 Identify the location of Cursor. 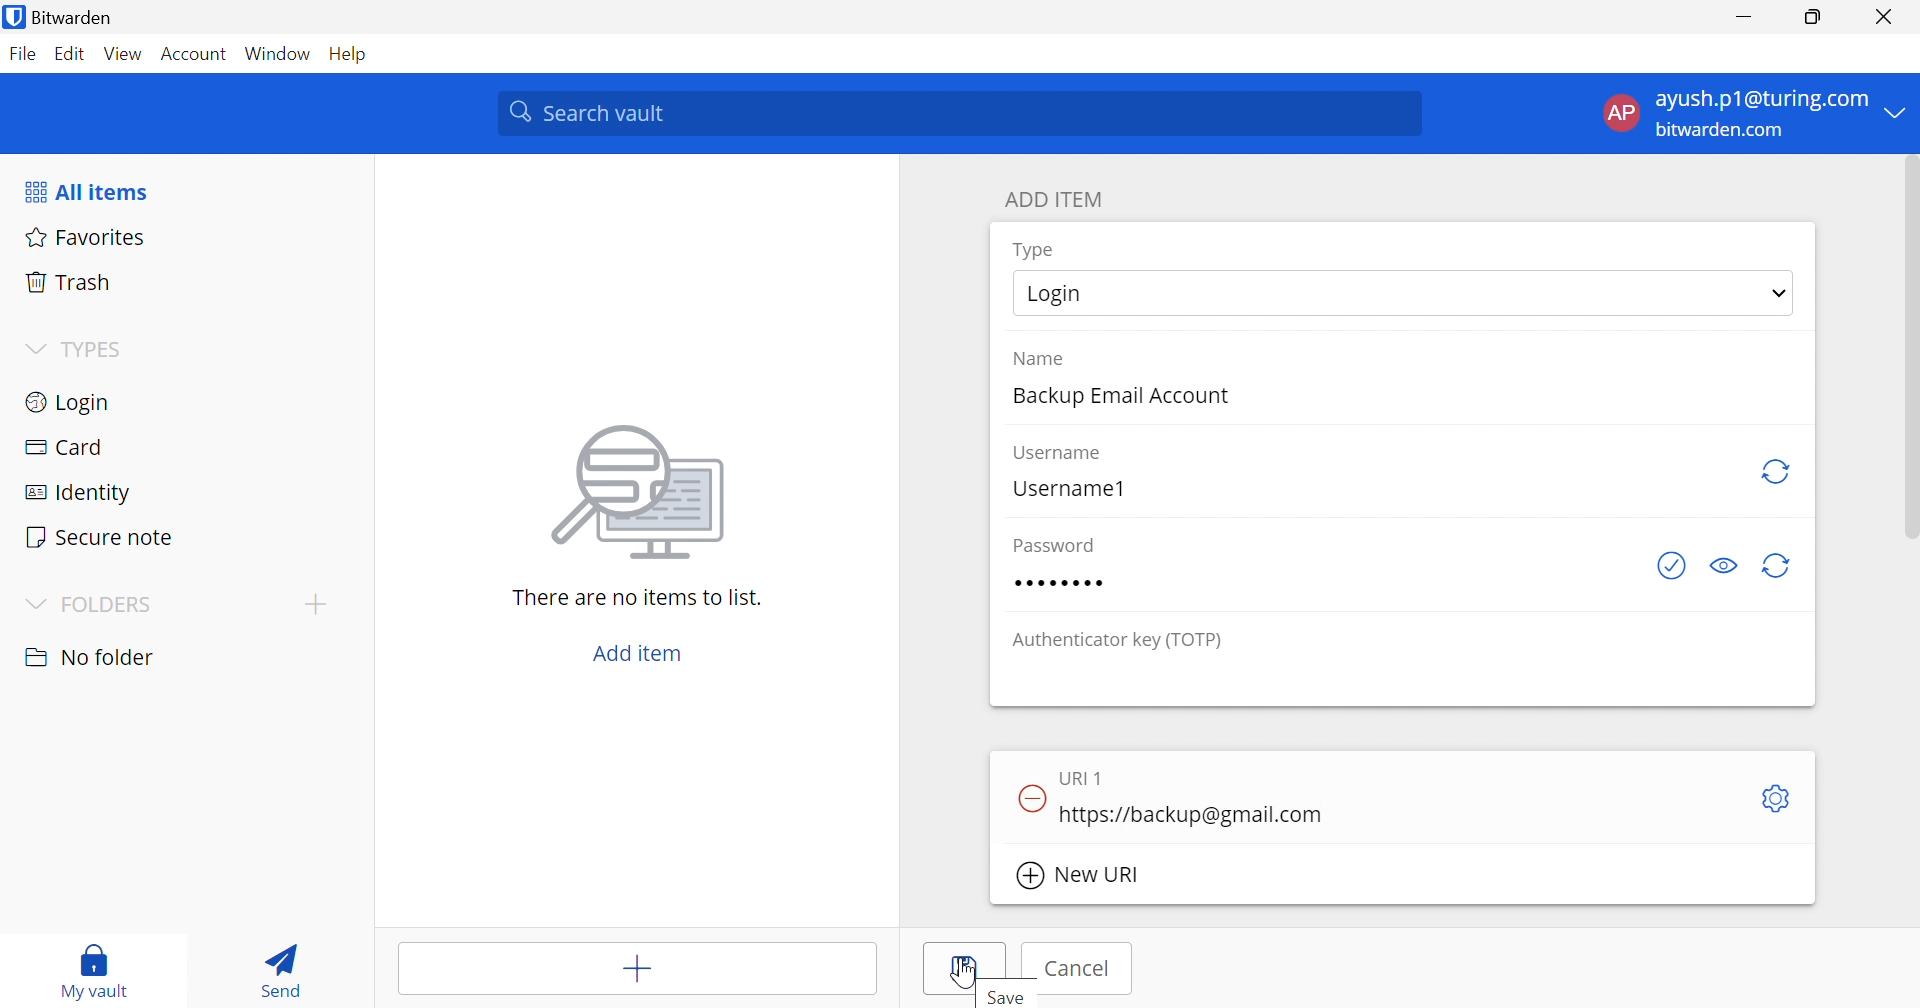
(1367, 812).